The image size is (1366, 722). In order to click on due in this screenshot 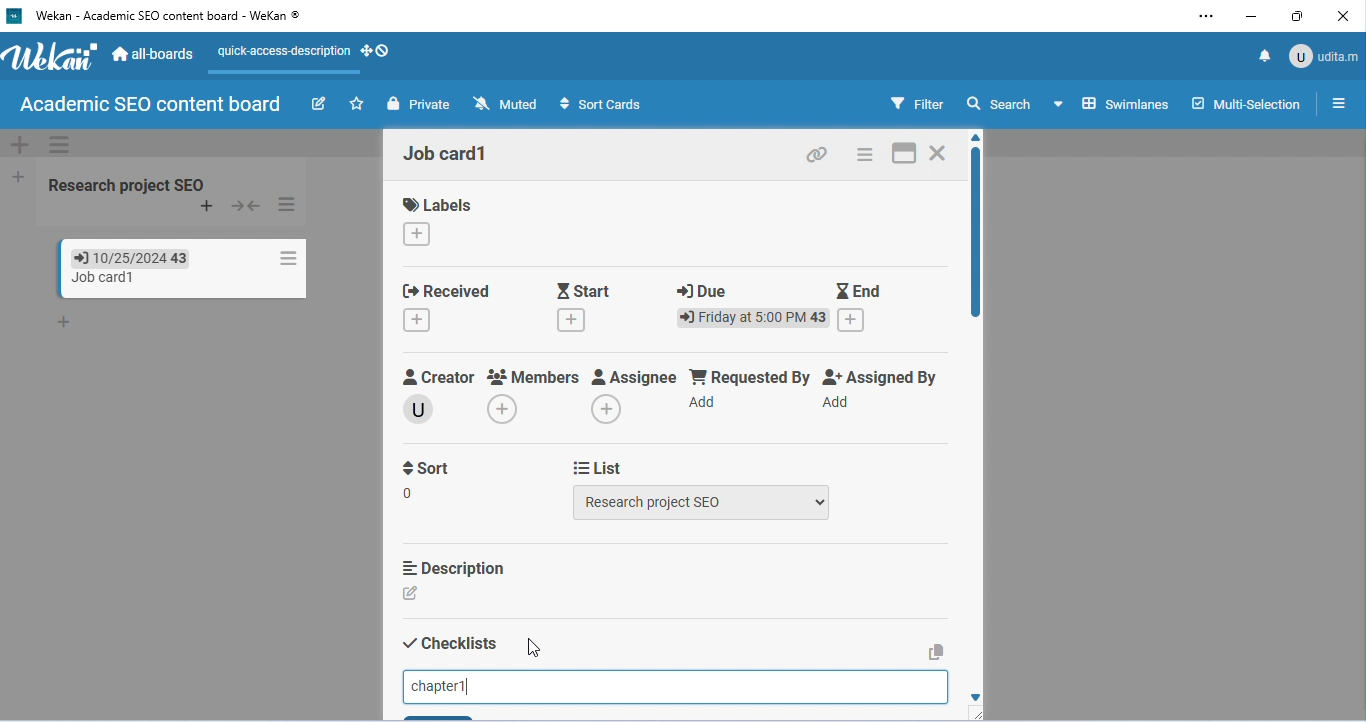, I will do `click(704, 291)`.